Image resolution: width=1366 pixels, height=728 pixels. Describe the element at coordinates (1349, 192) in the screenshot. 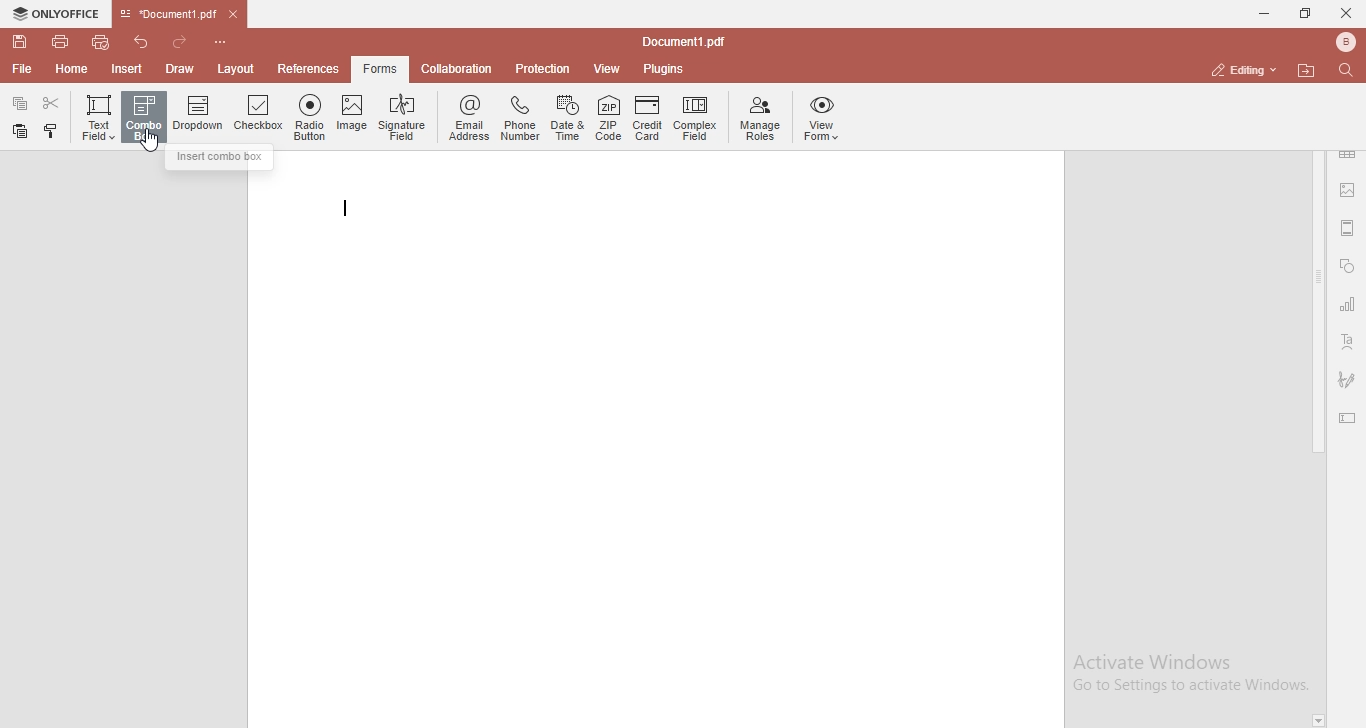

I see `image` at that location.